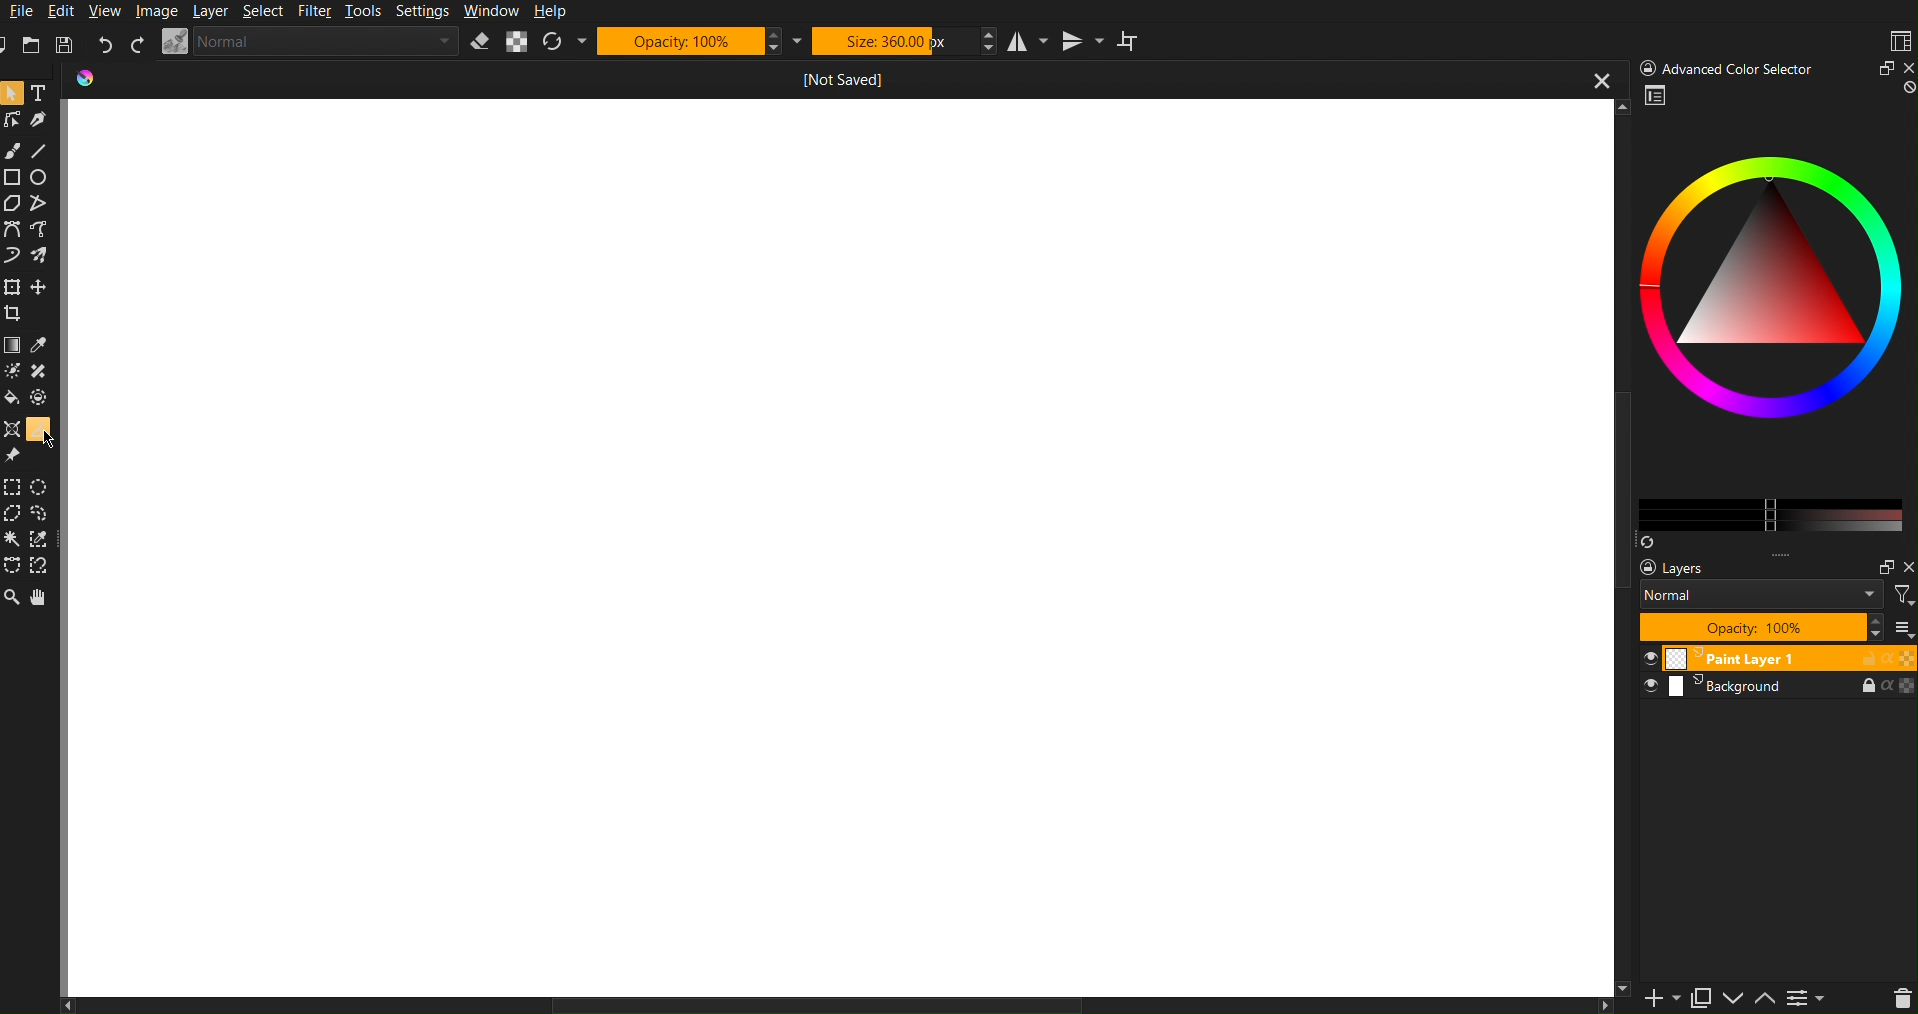  Describe the element at coordinates (41, 92) in the screenshot. I see `Text` at that location.